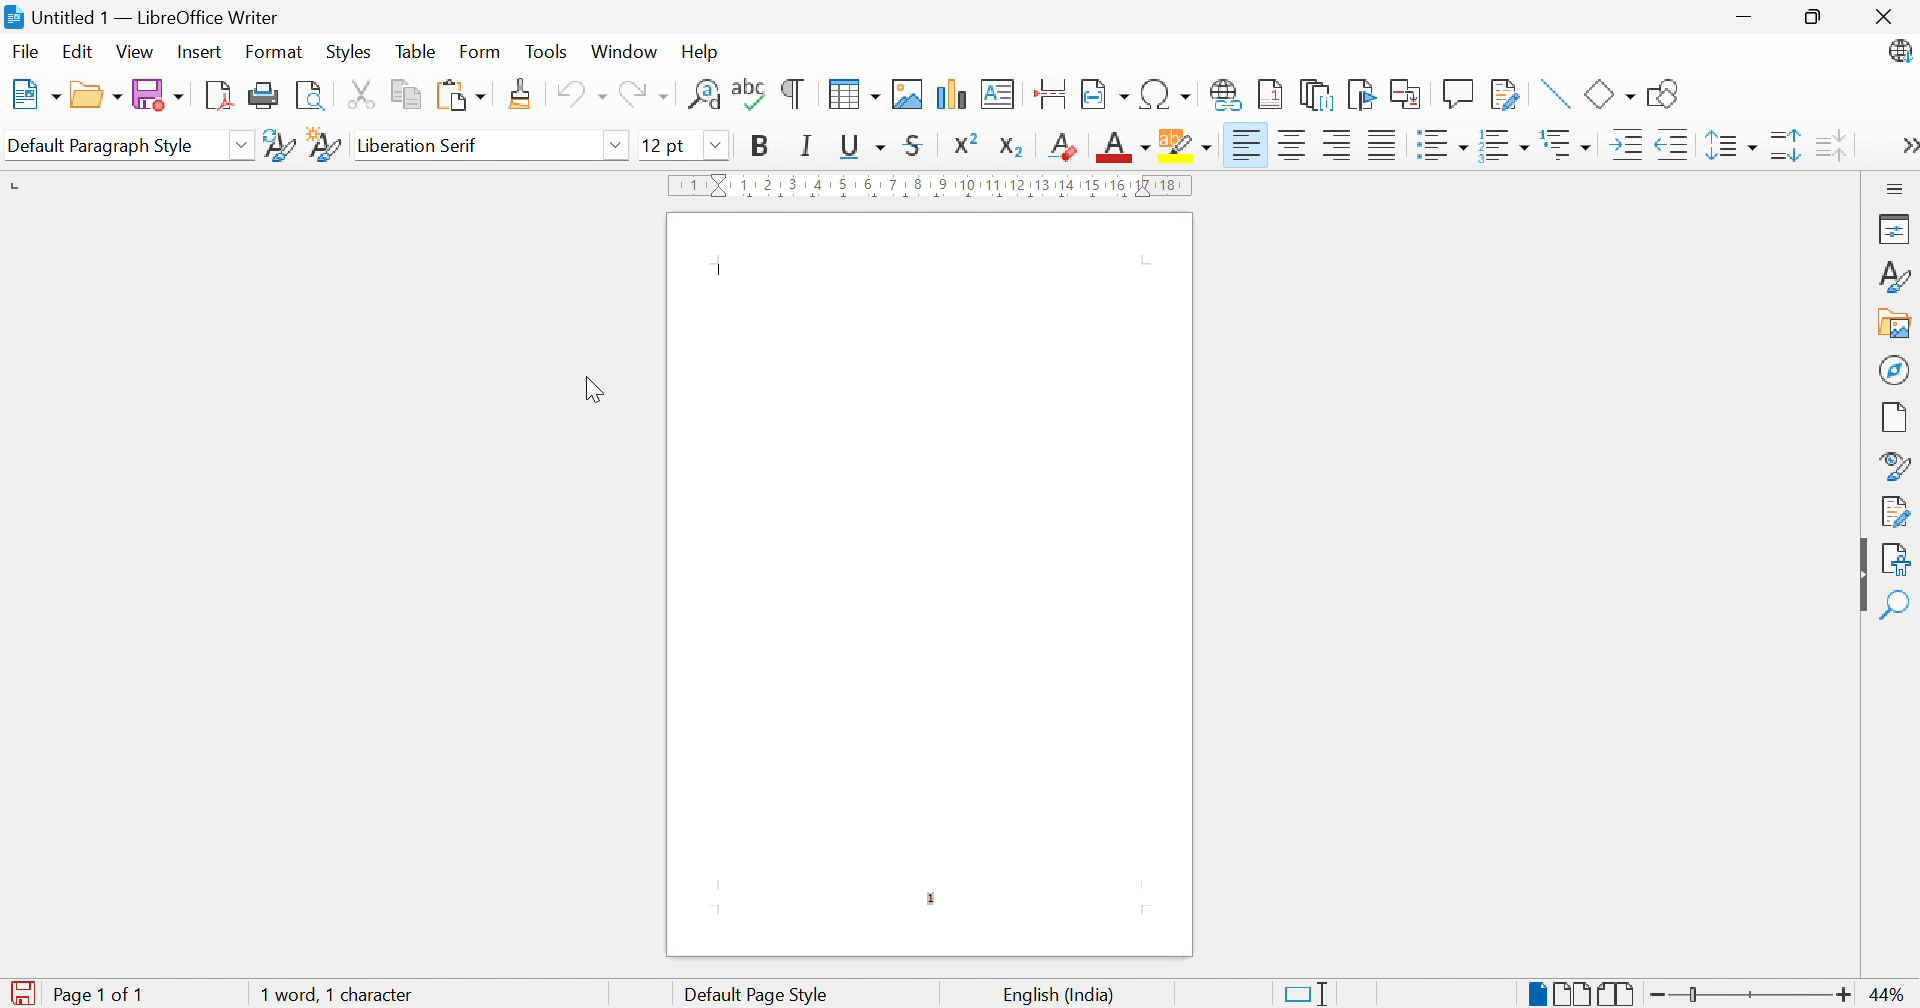 This screenshot has height=1008, width=1920. Describe the element at coordinates (1896, 323) in the screenshot. I see `Gallery` at that location.